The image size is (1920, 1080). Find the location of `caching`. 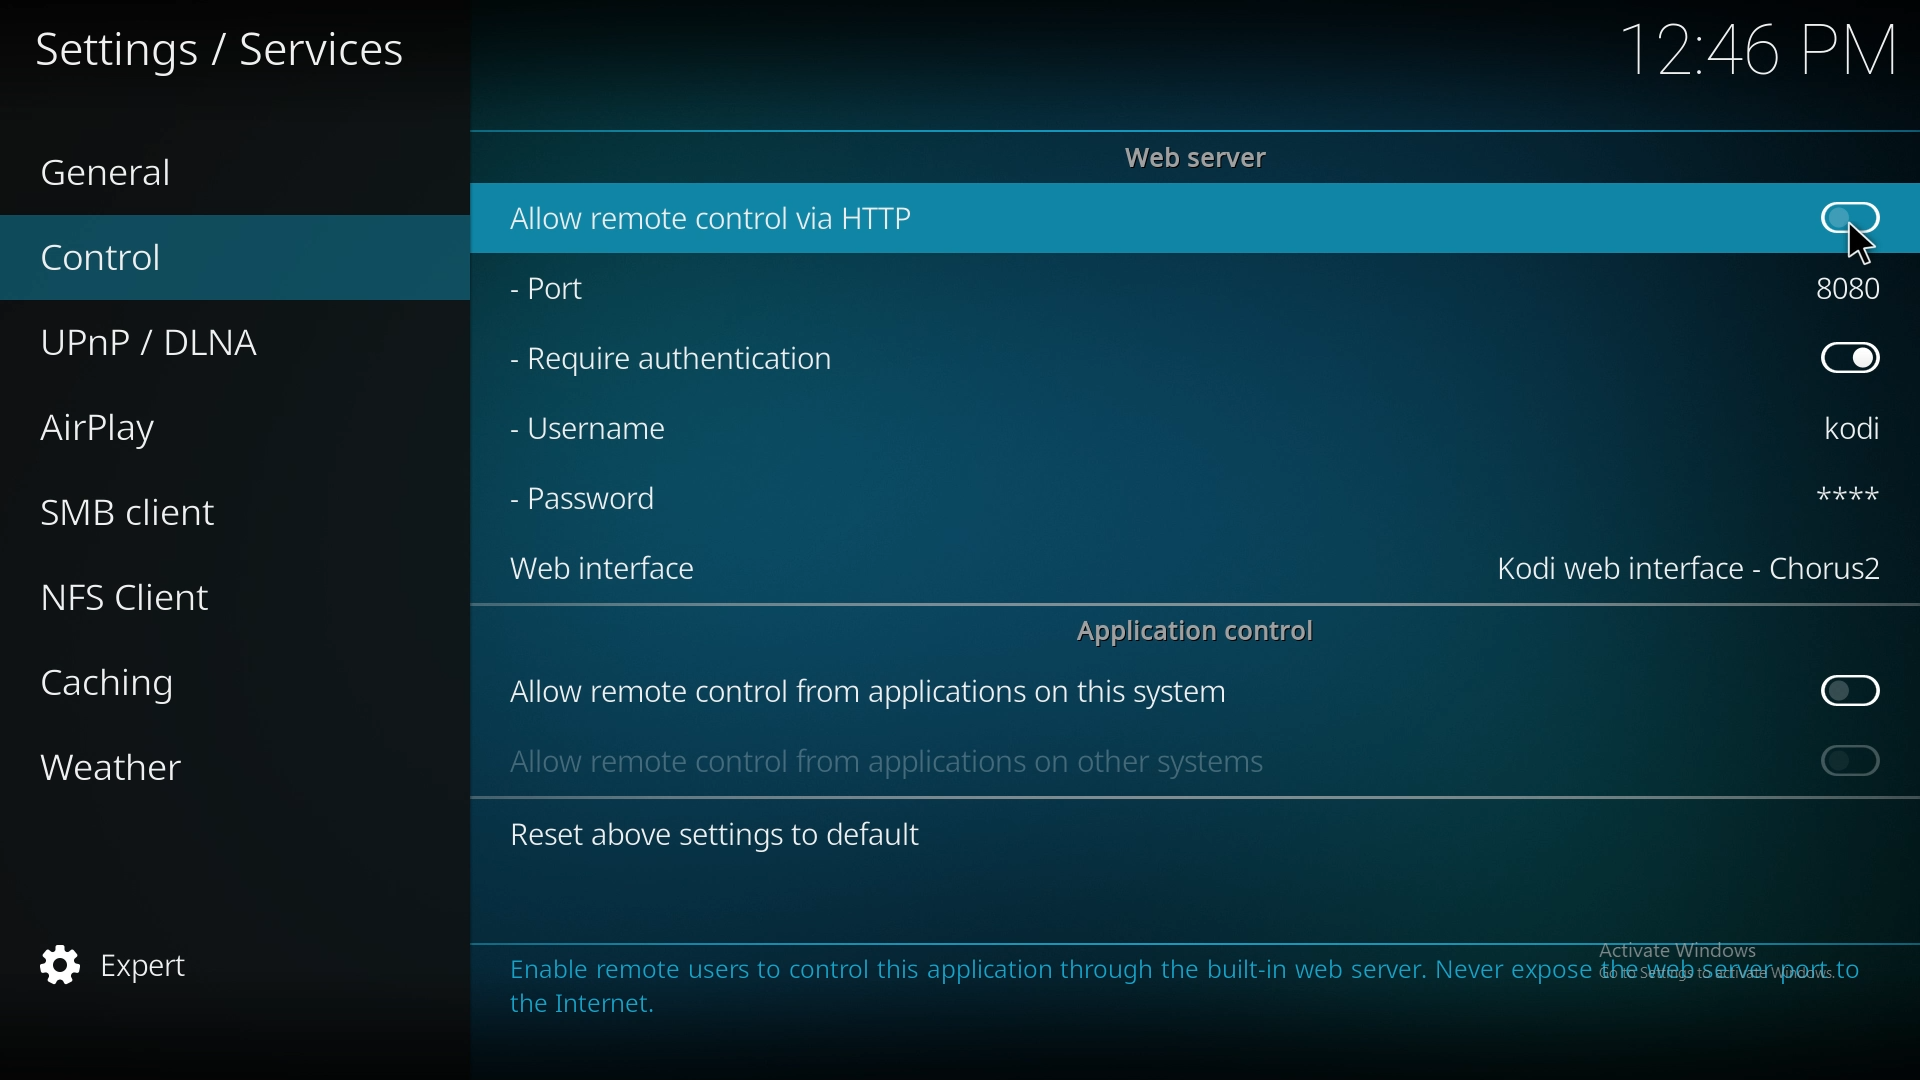

caching is located at coordinates (183, 683).